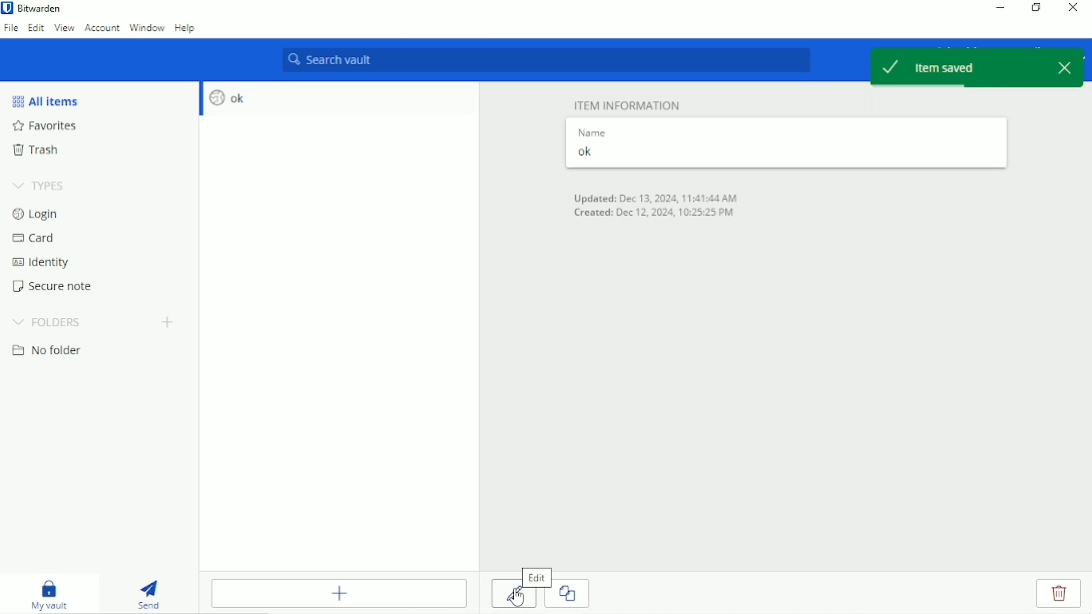  Describe the element at coordinates (44, 263) in the screenshot. I see `Identity` at that location.